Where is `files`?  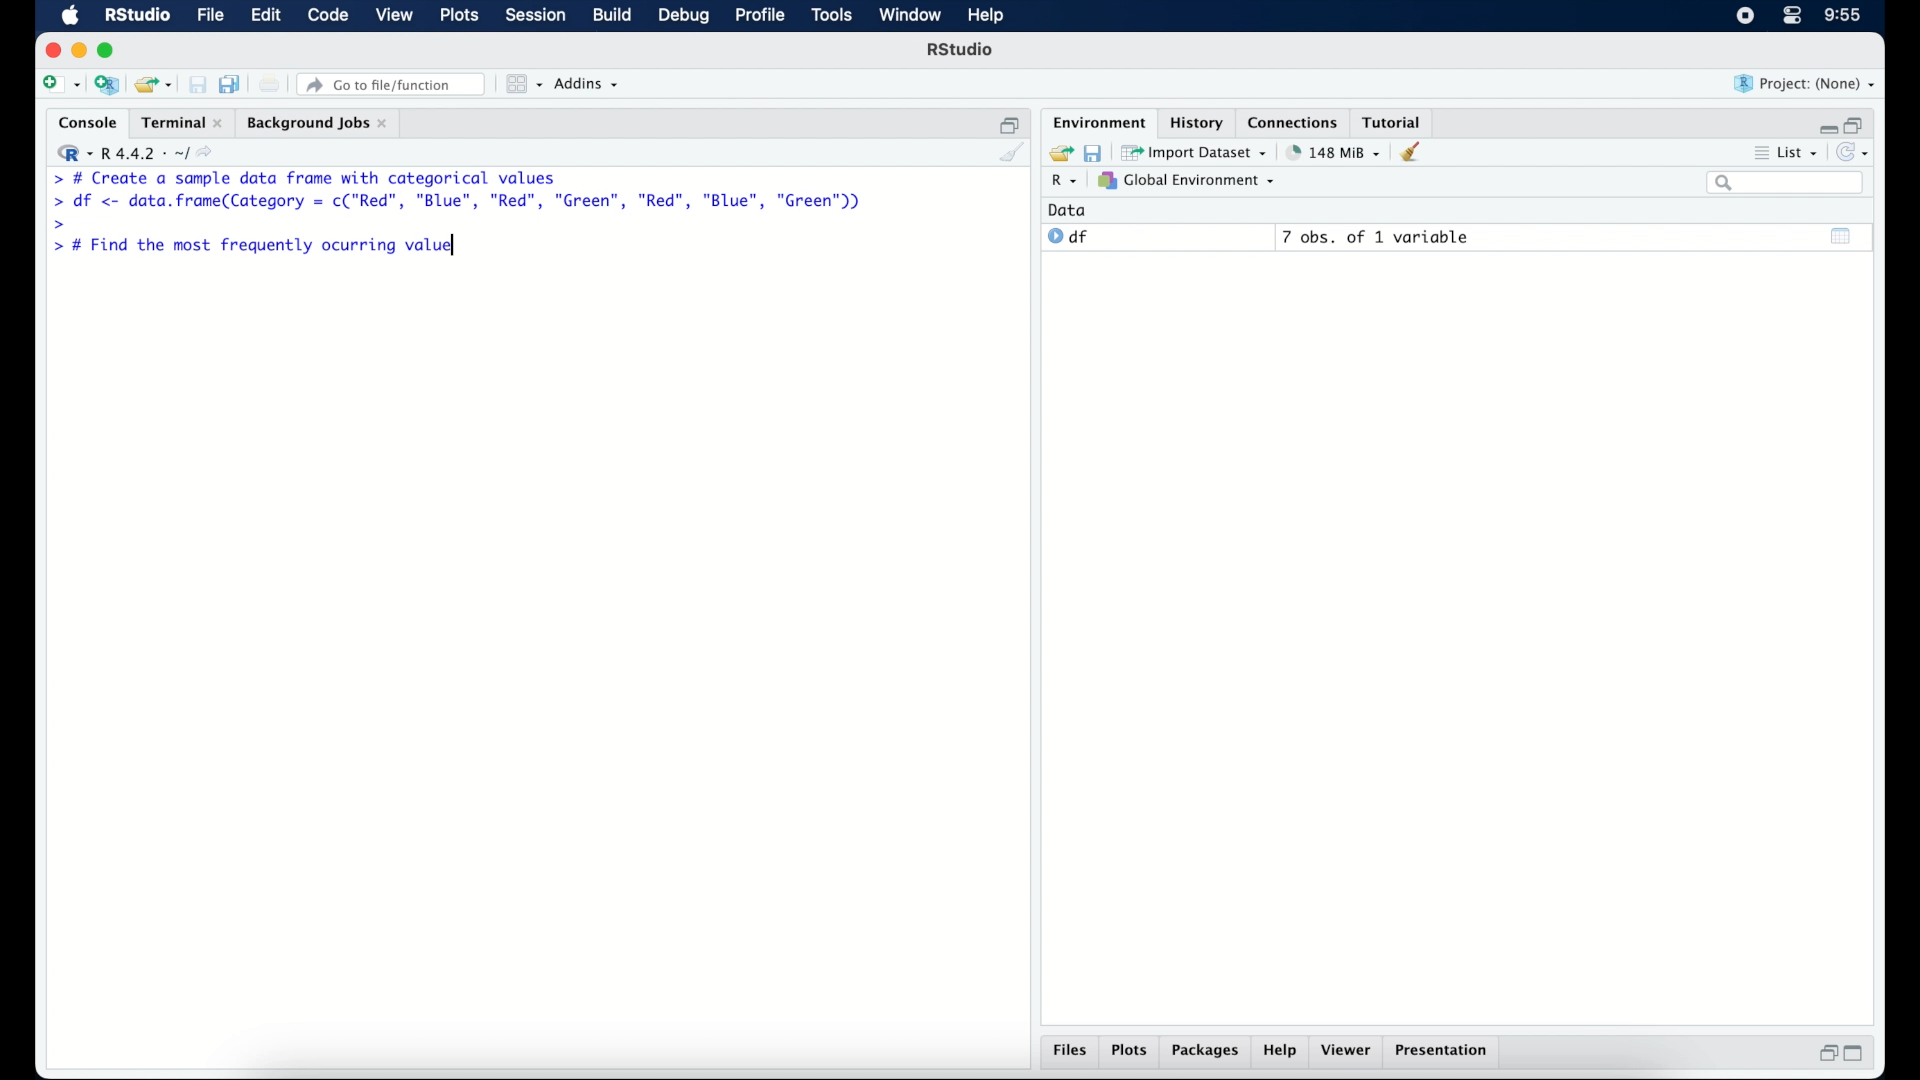
files is located at coordinates (1068, 1052).